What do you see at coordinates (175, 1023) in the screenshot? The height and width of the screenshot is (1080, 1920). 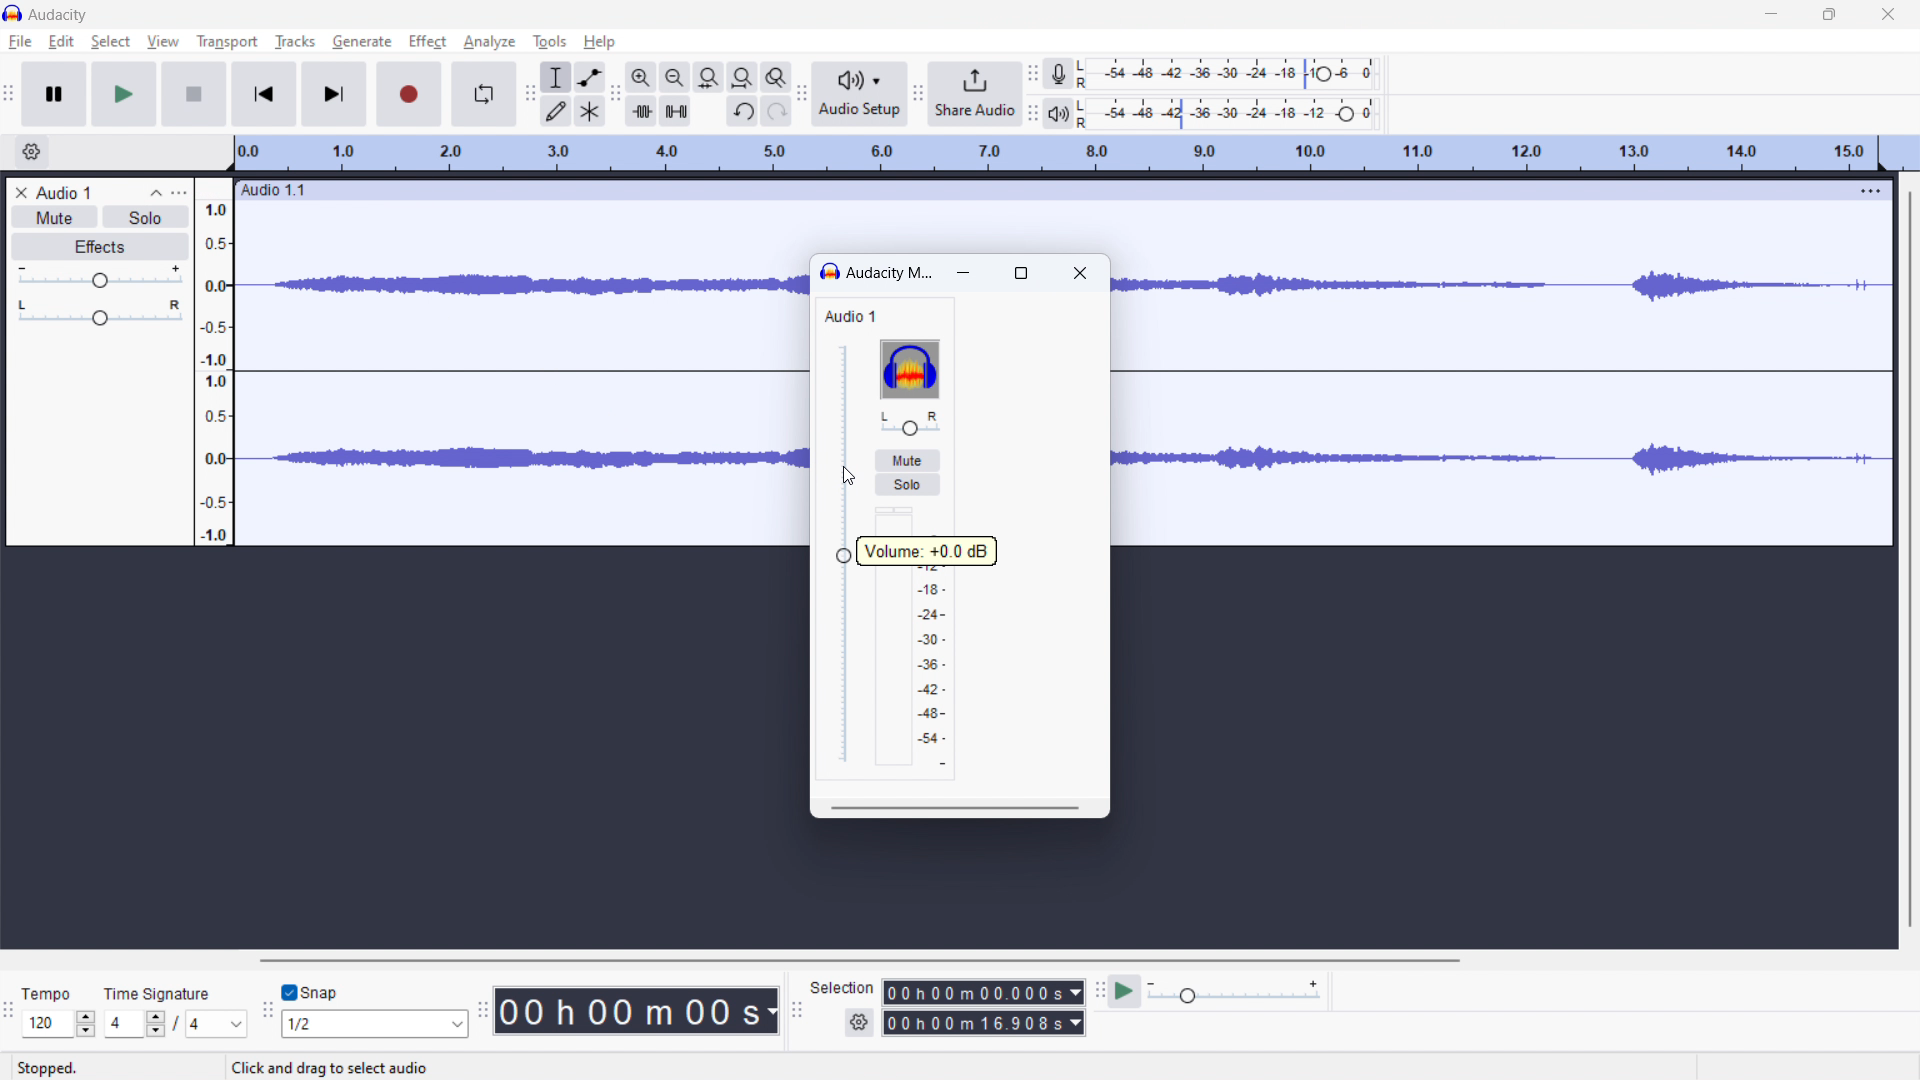 I see `set time signature` at bounding box center [175, 1023].